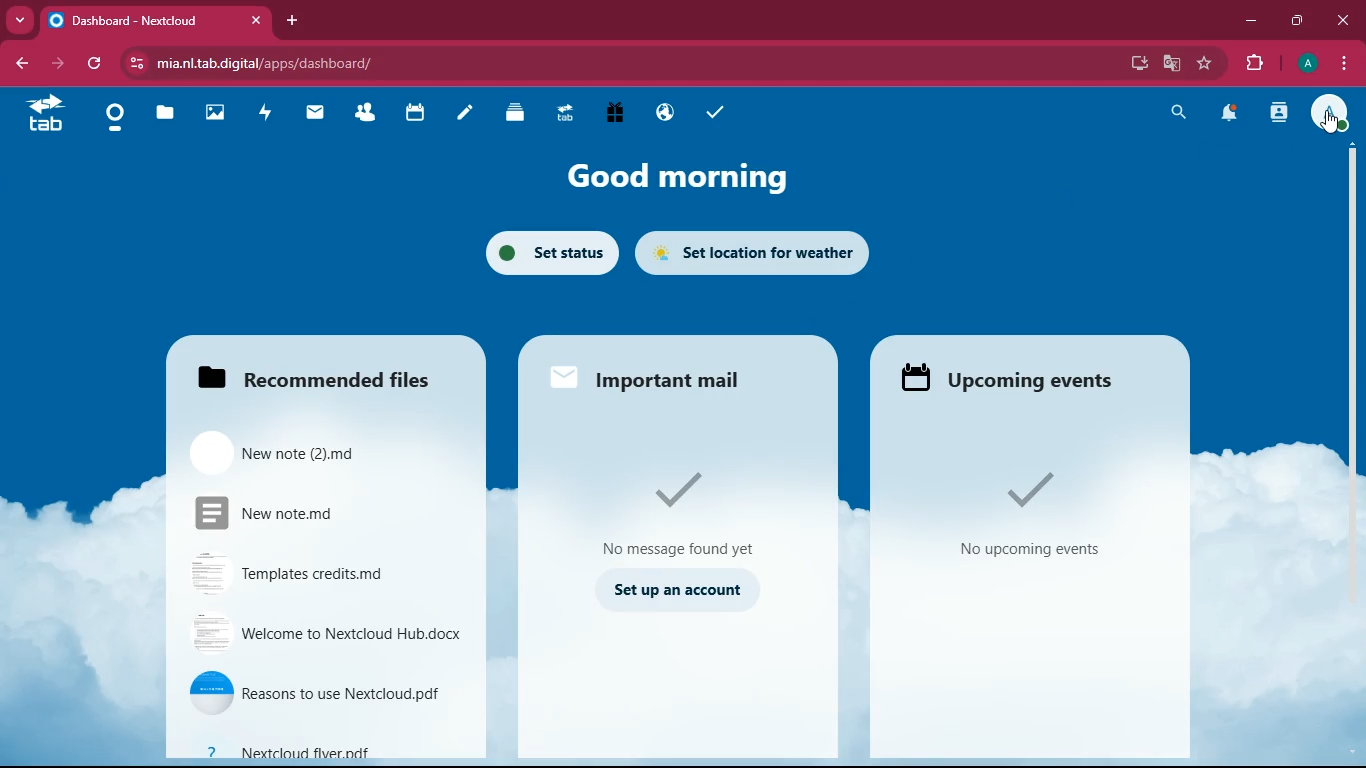  What do you see at coordinates (320, 752) in the screenshot?
I see `file` at bounding box center [320, 752].